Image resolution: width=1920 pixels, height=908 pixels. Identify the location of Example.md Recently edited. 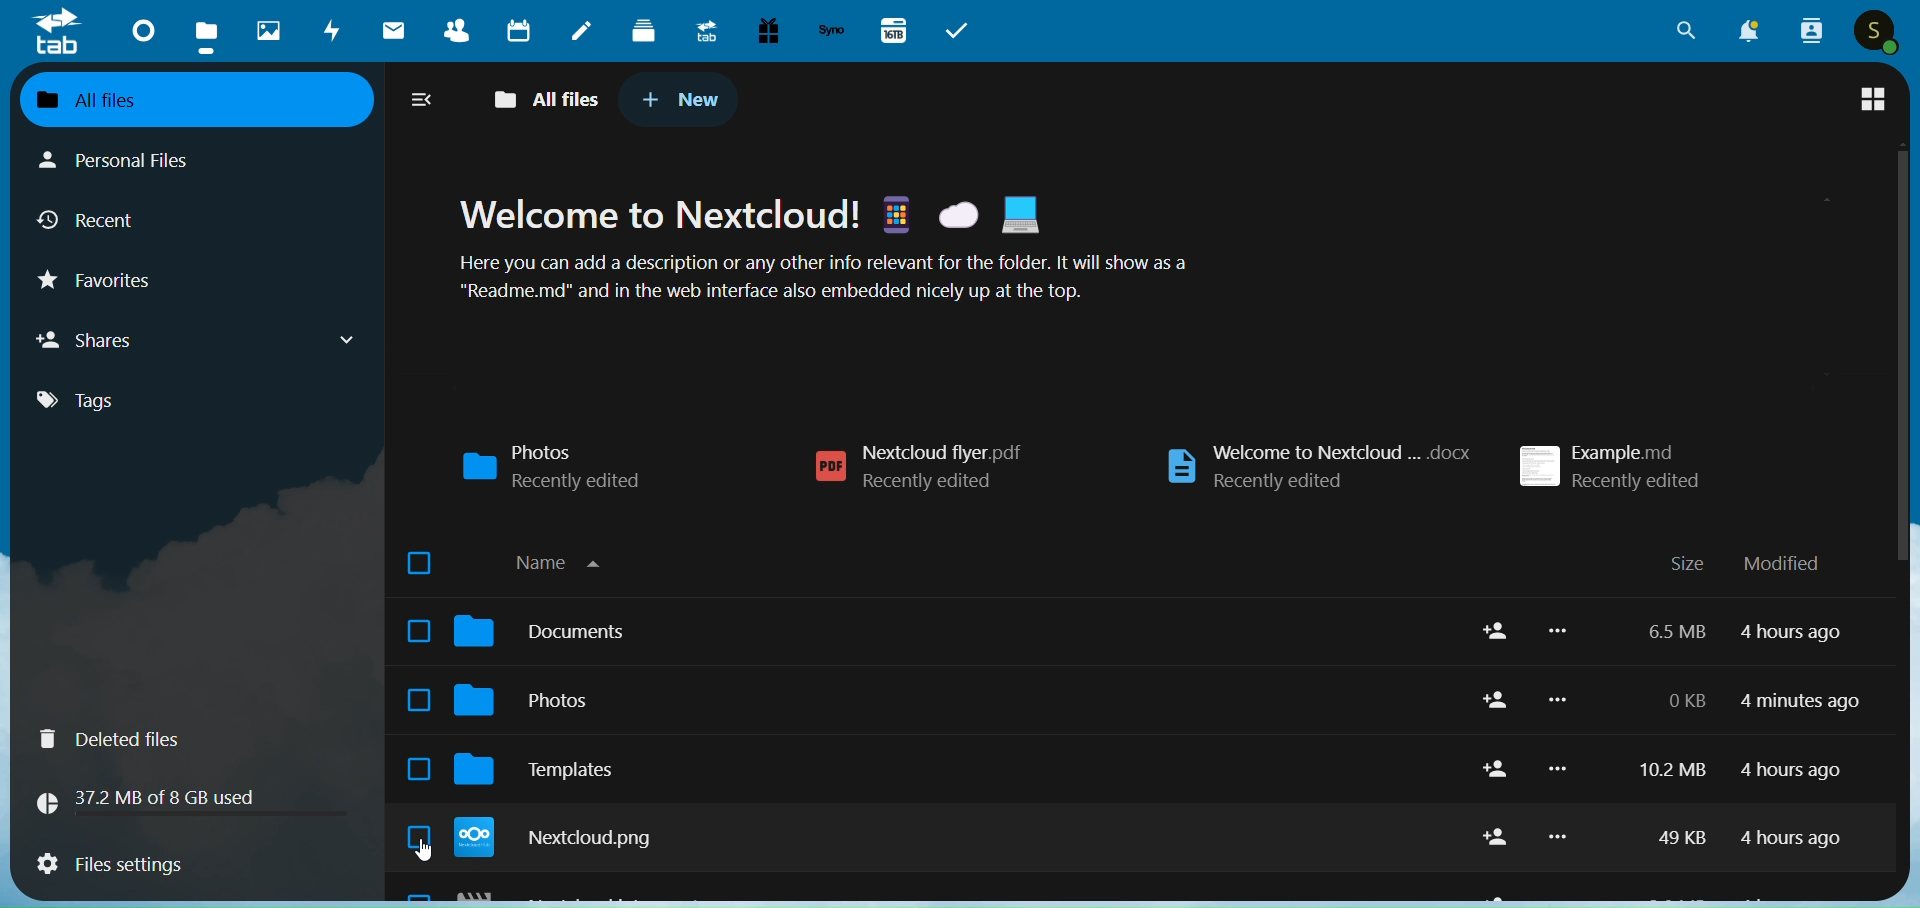
(1611, 466).